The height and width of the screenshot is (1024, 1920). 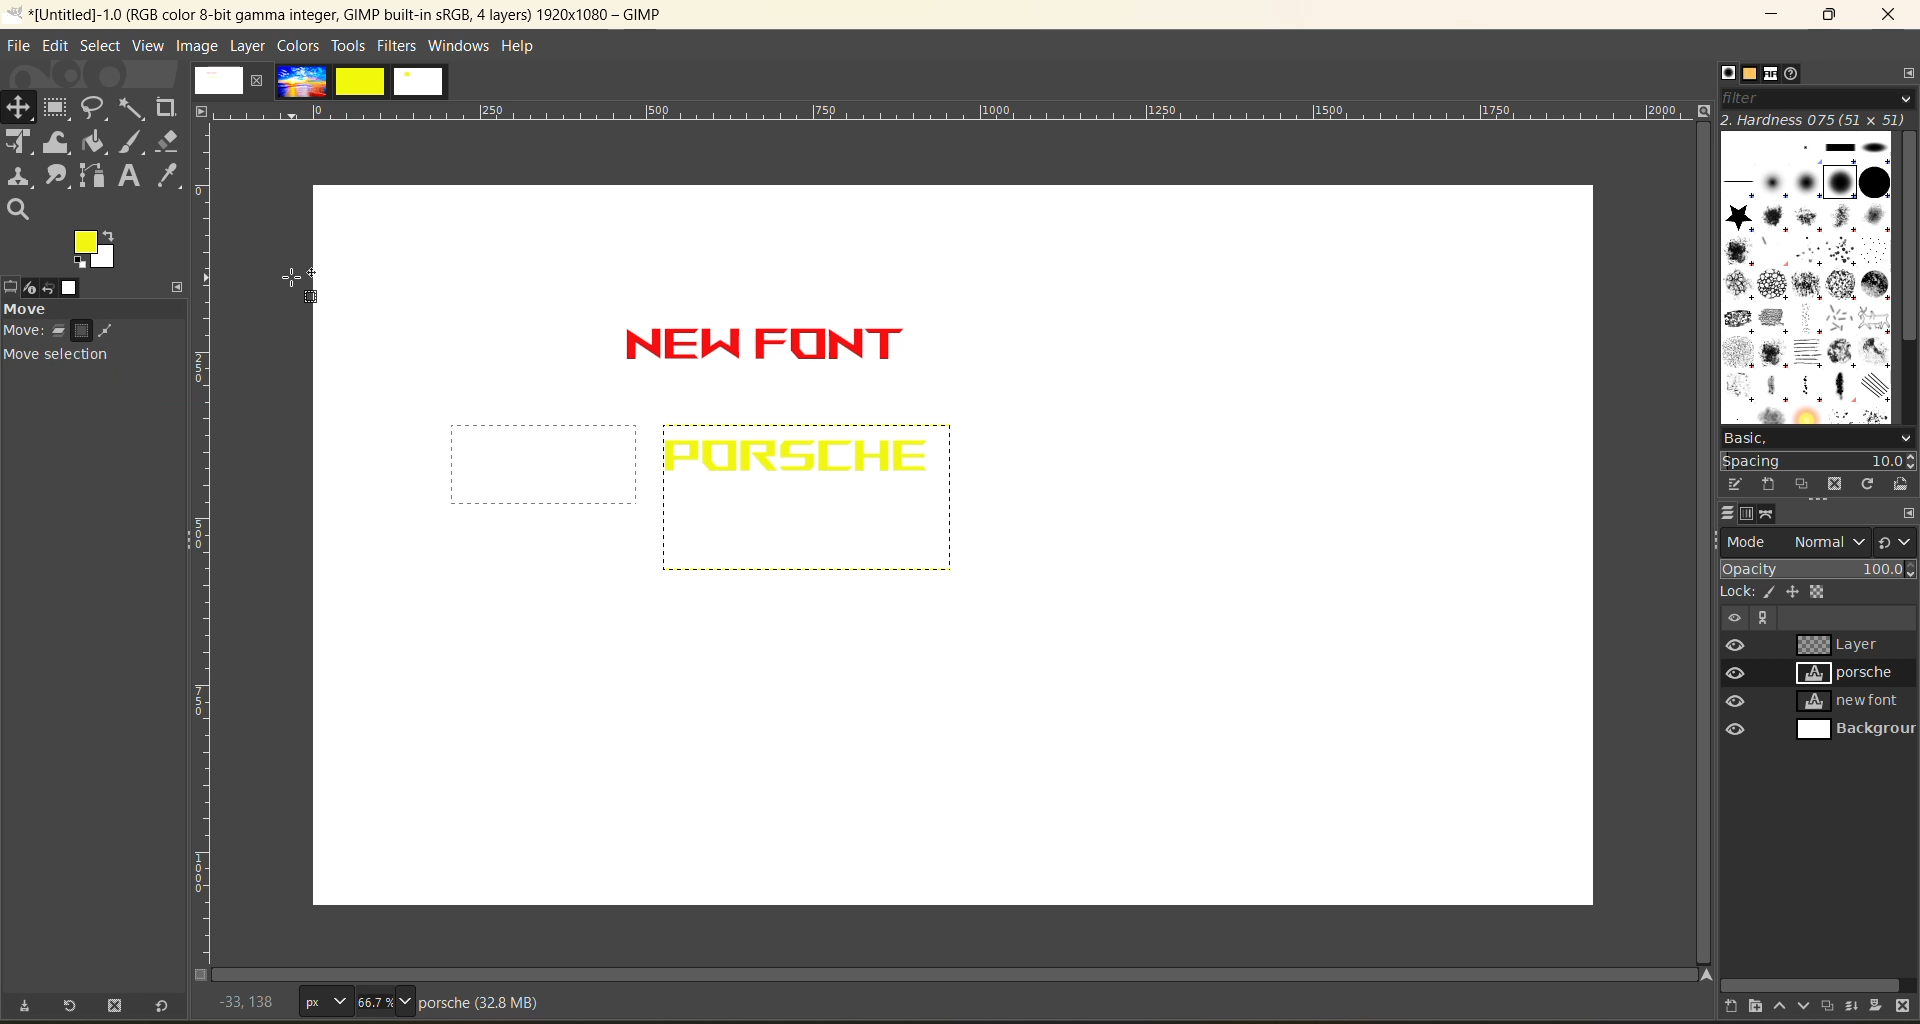 What do you see at coordinates (90, 399) in the screenshot?
I see `tool toggle` at bounding box center [90, 399].